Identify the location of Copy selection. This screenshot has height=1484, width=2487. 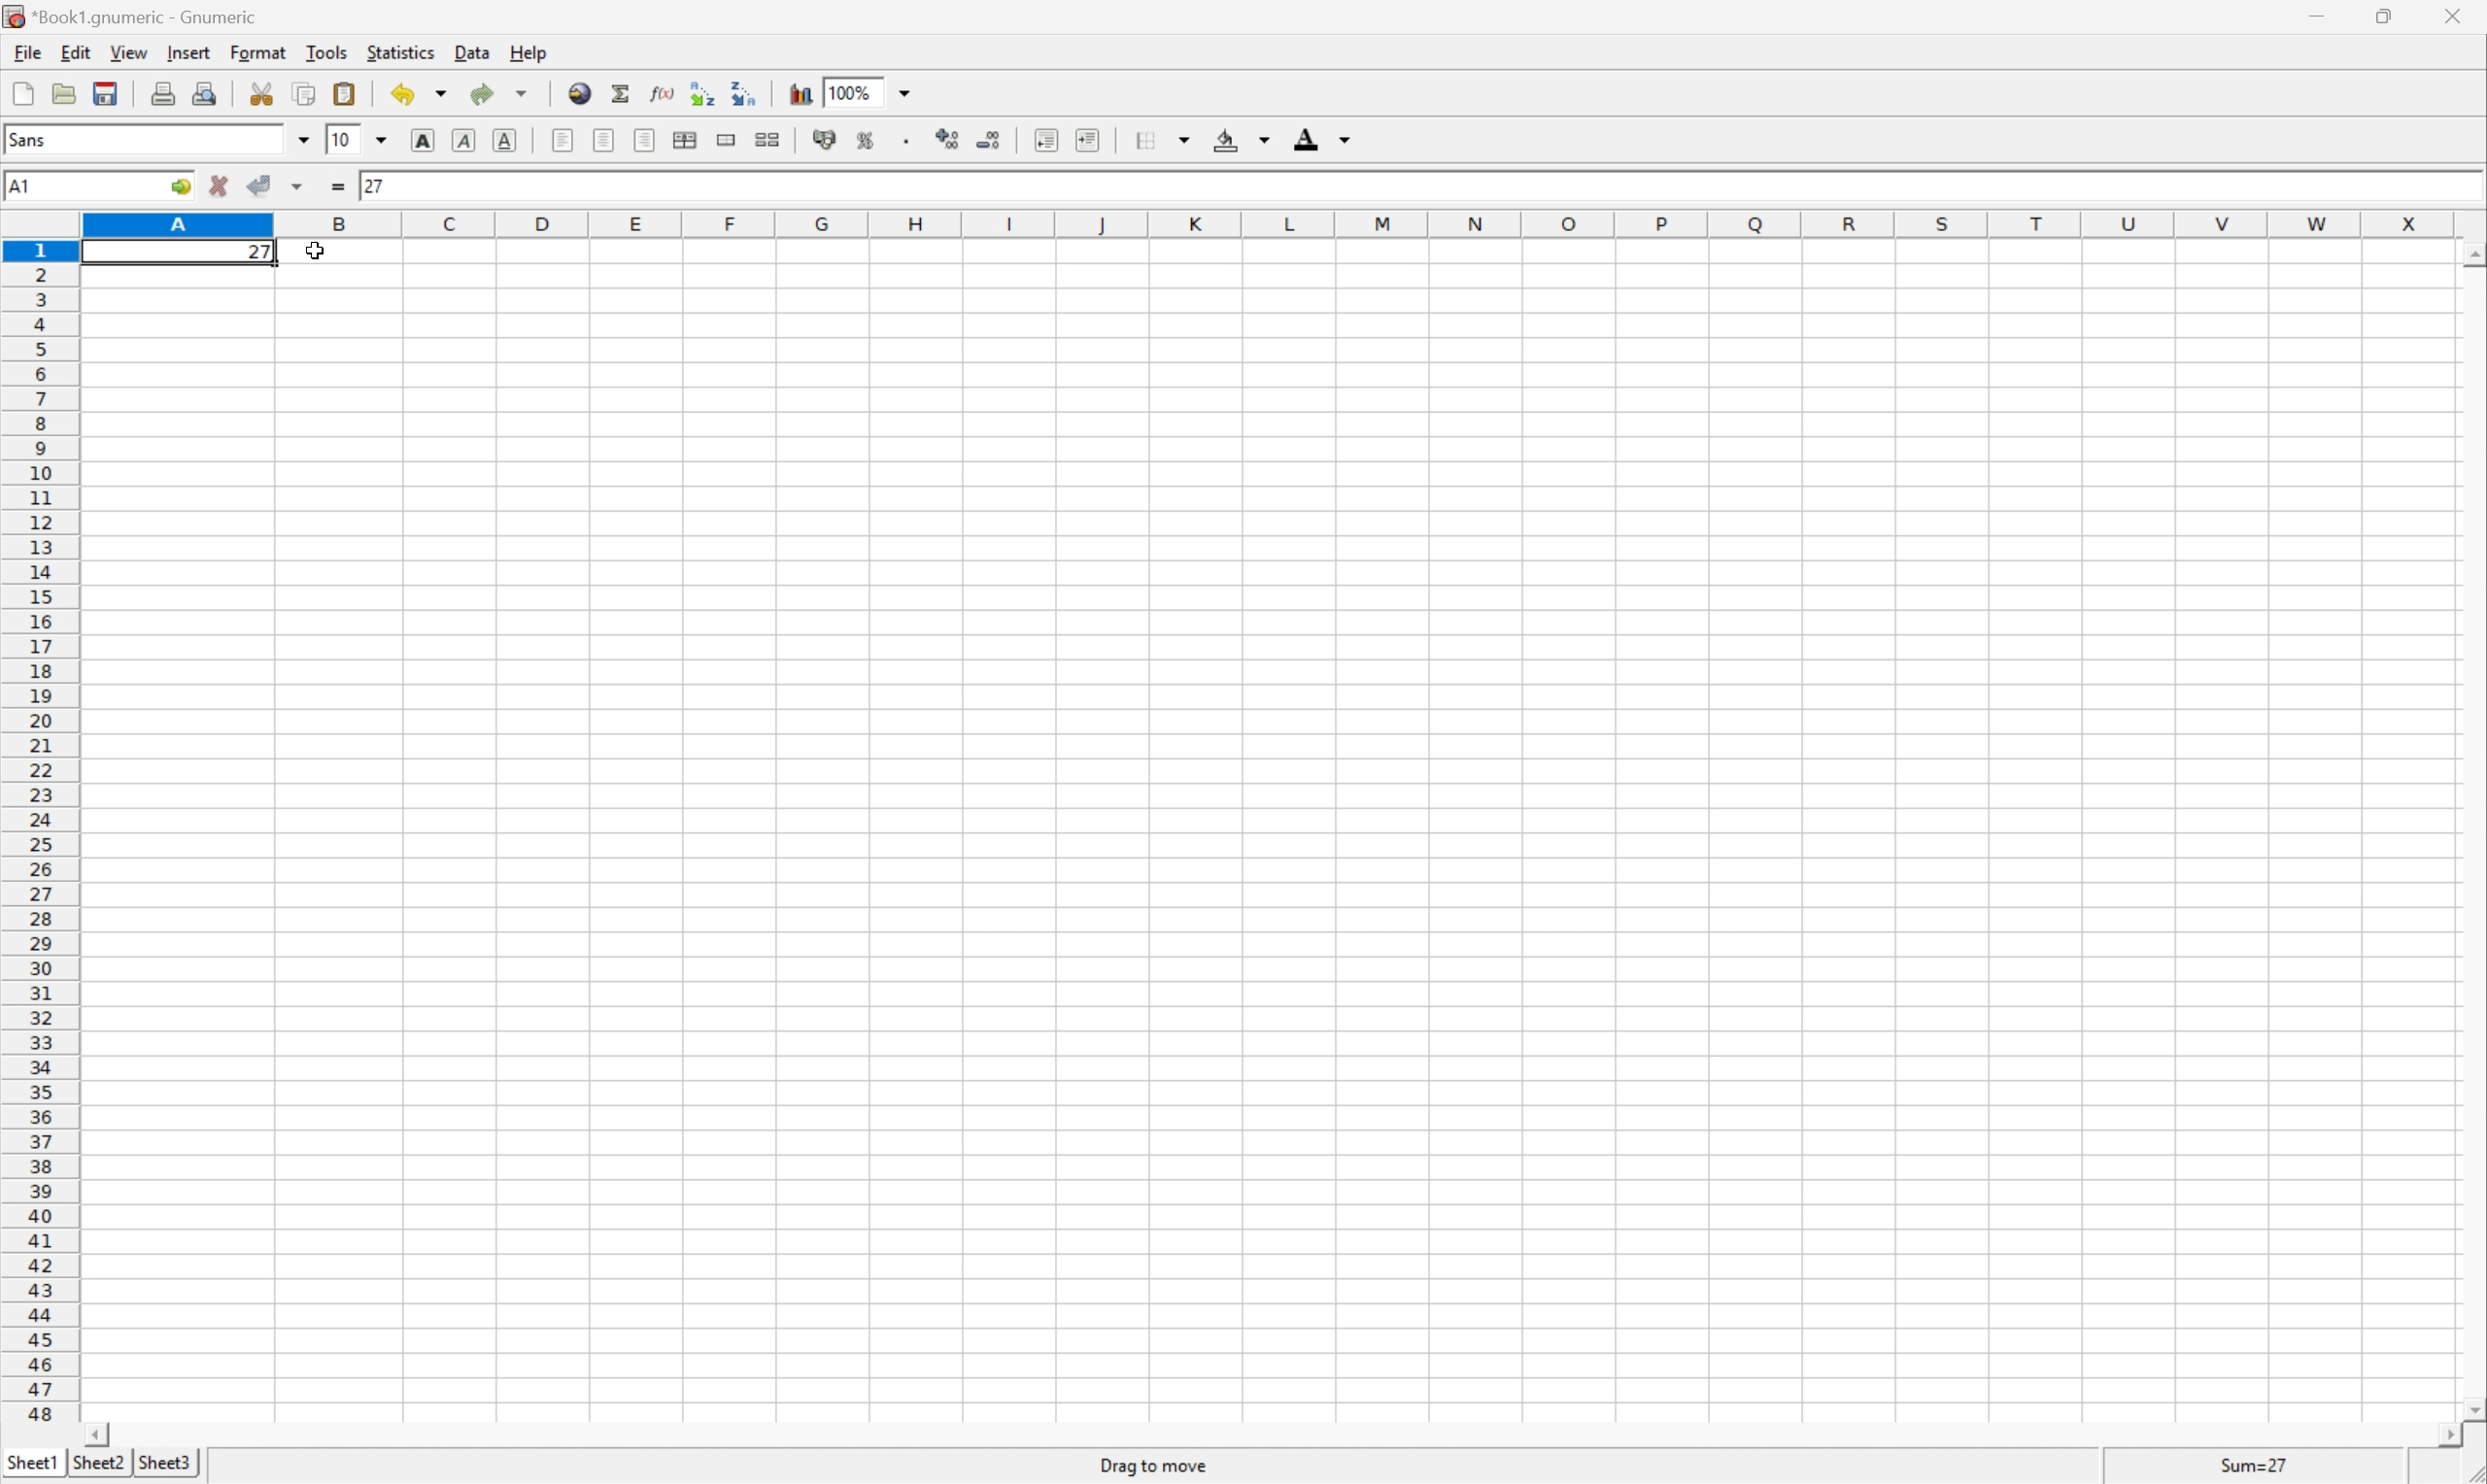
(306, 93).